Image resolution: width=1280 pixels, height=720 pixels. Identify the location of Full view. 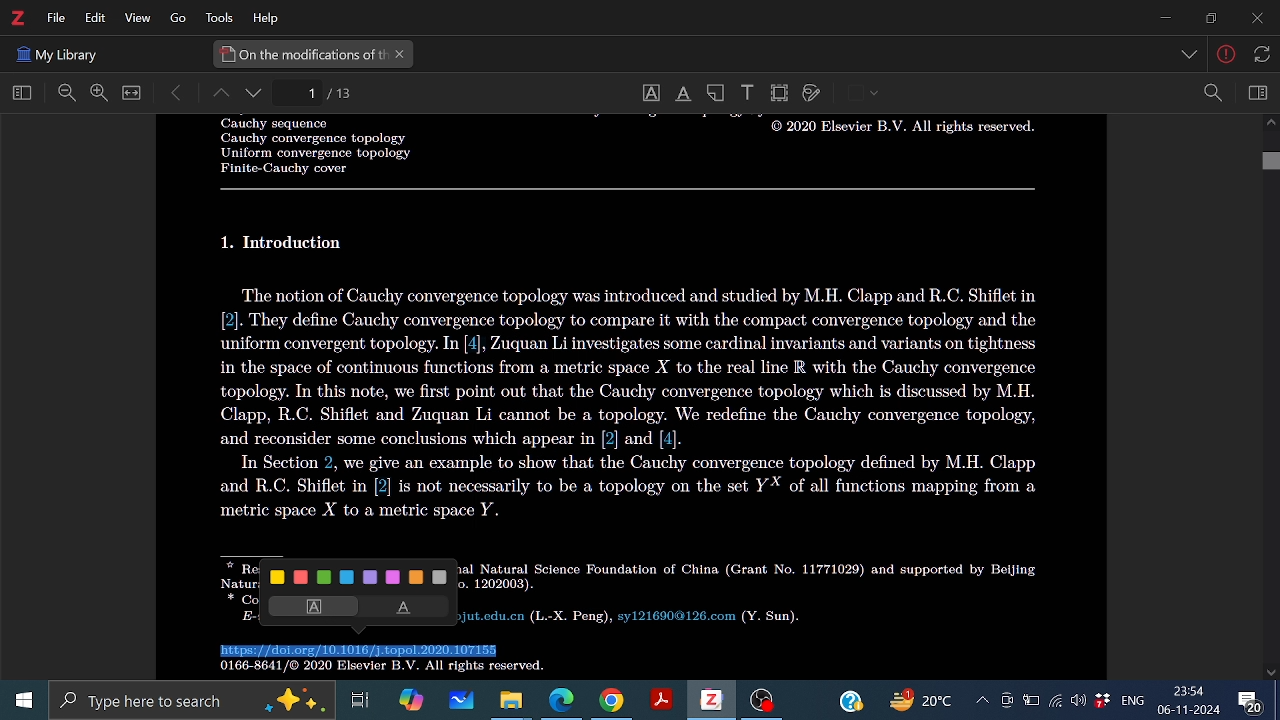
(132, 93).